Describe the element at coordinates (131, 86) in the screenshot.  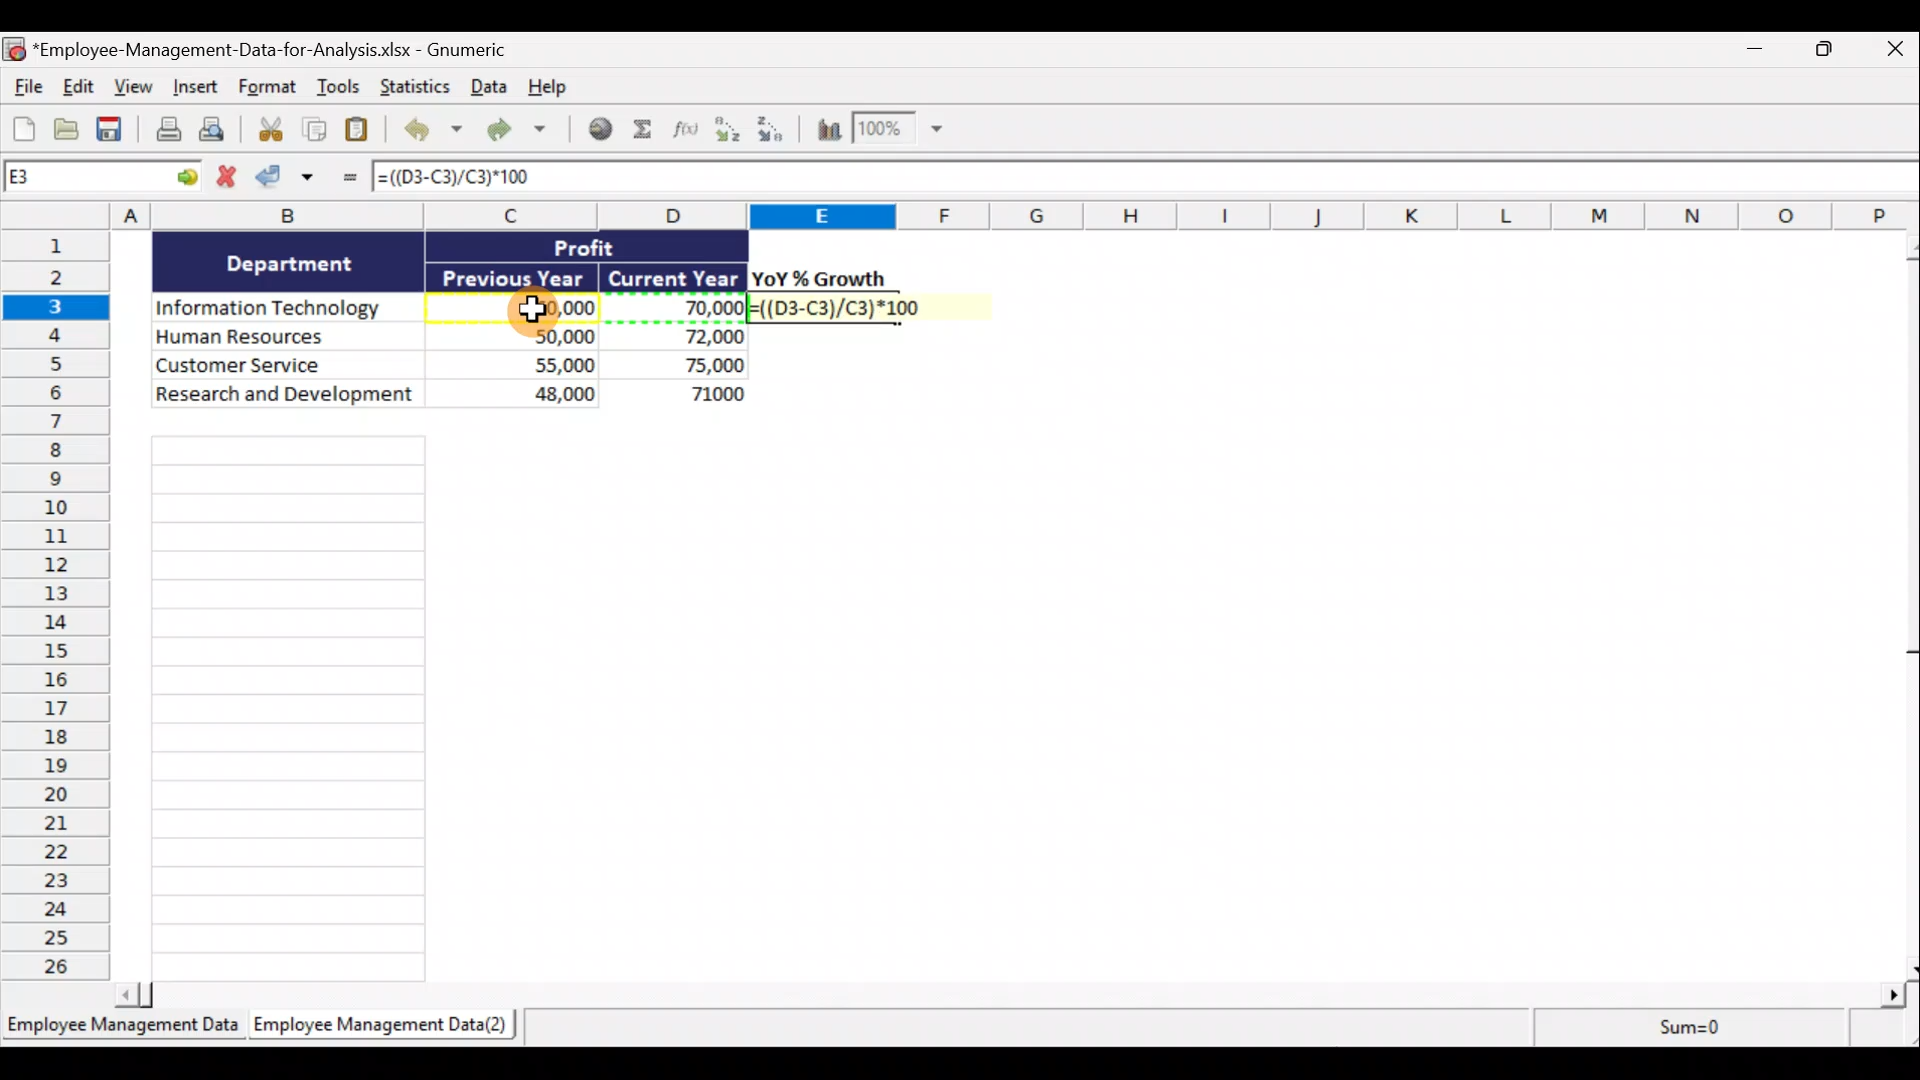
I see `View` at that location.